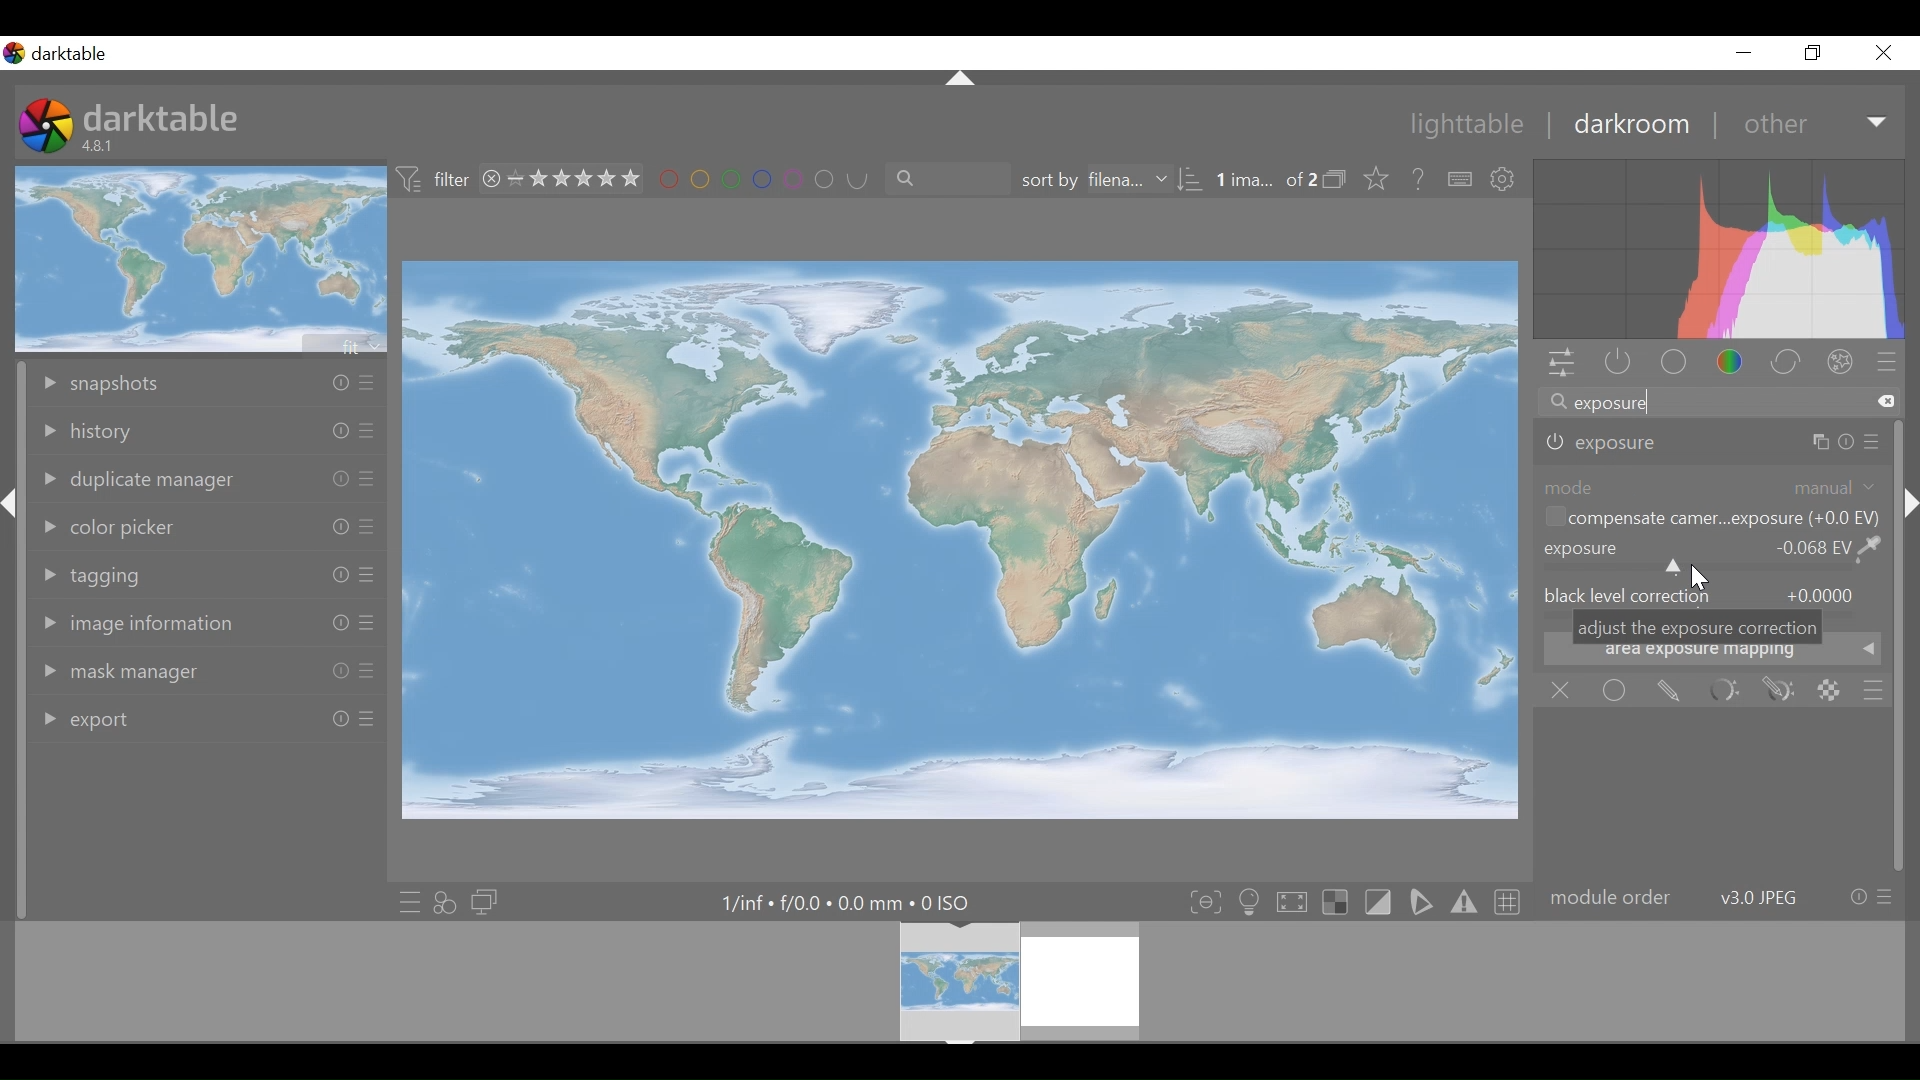  Describe the element at coordinates (1568, 487) in the screenshot. I see `mode` at that location.